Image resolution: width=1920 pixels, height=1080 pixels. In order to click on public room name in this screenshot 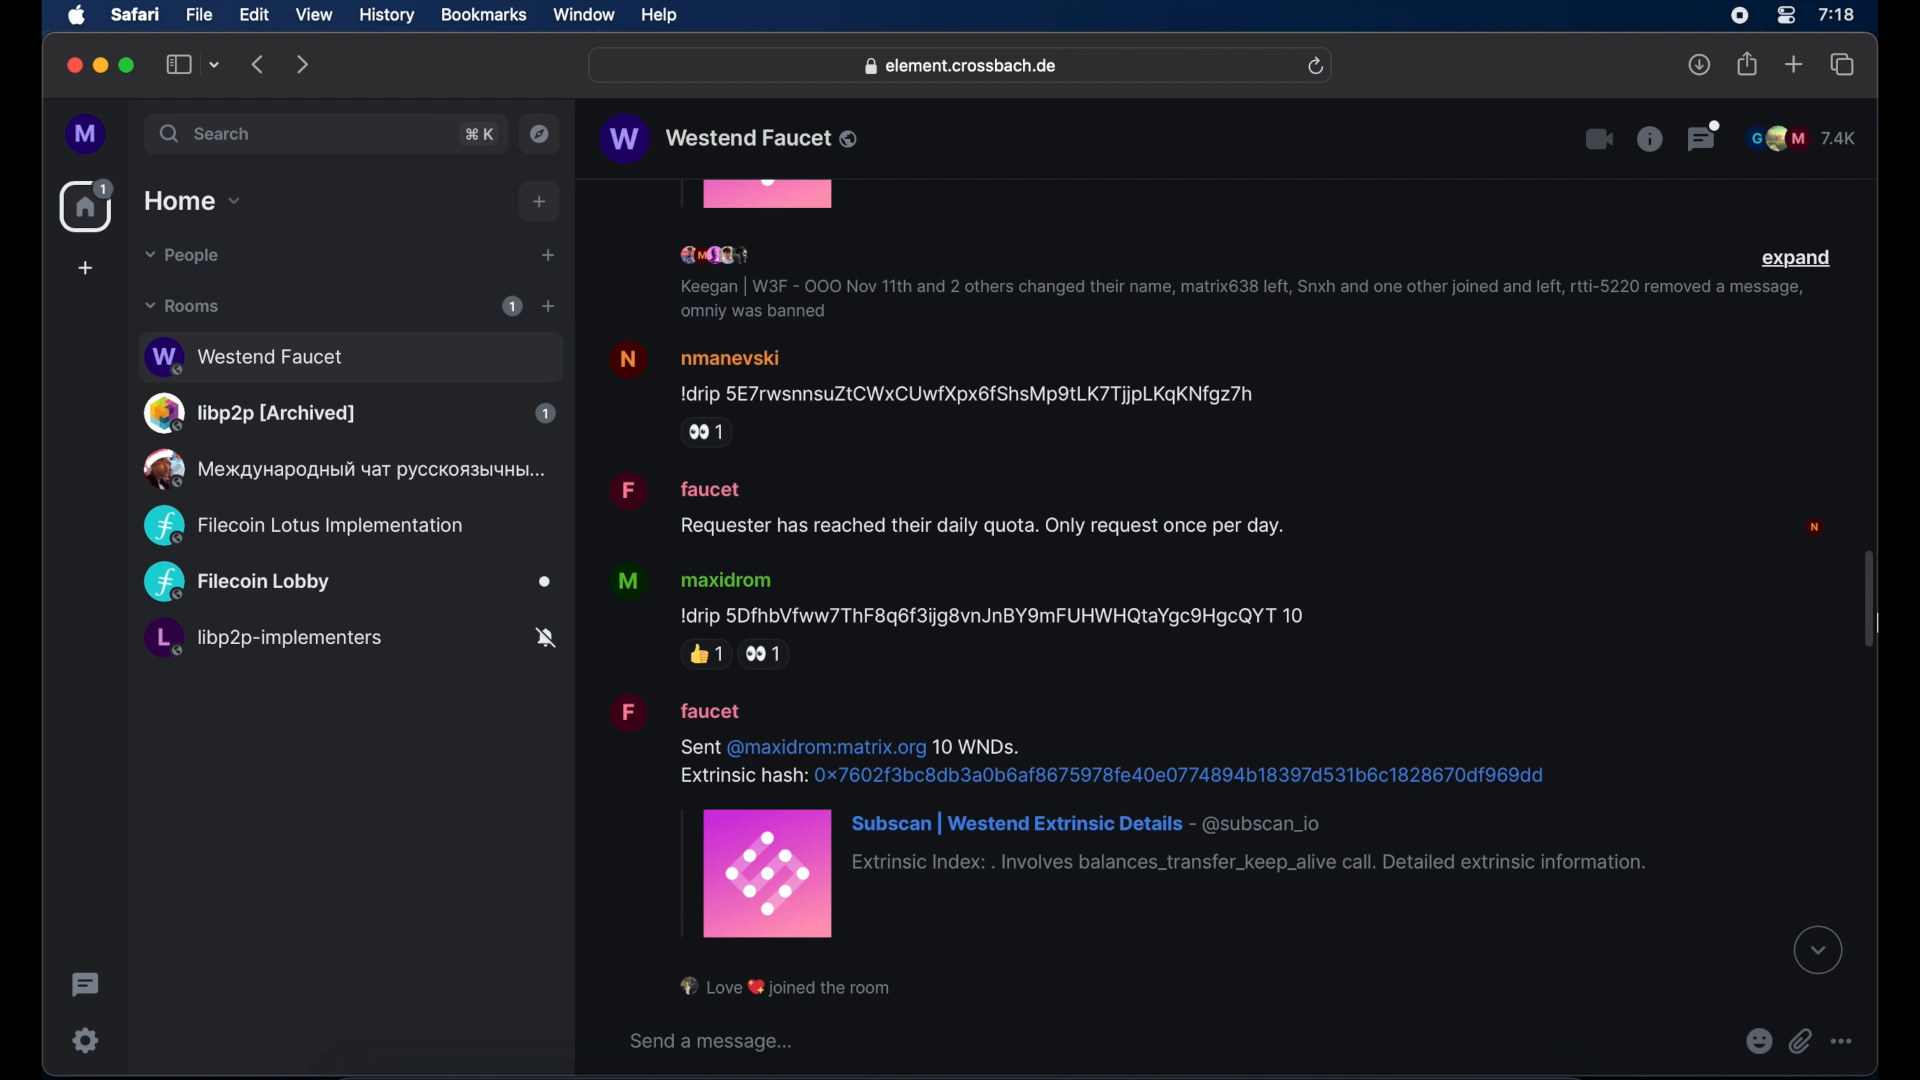, I will do `click(731, 139)`.